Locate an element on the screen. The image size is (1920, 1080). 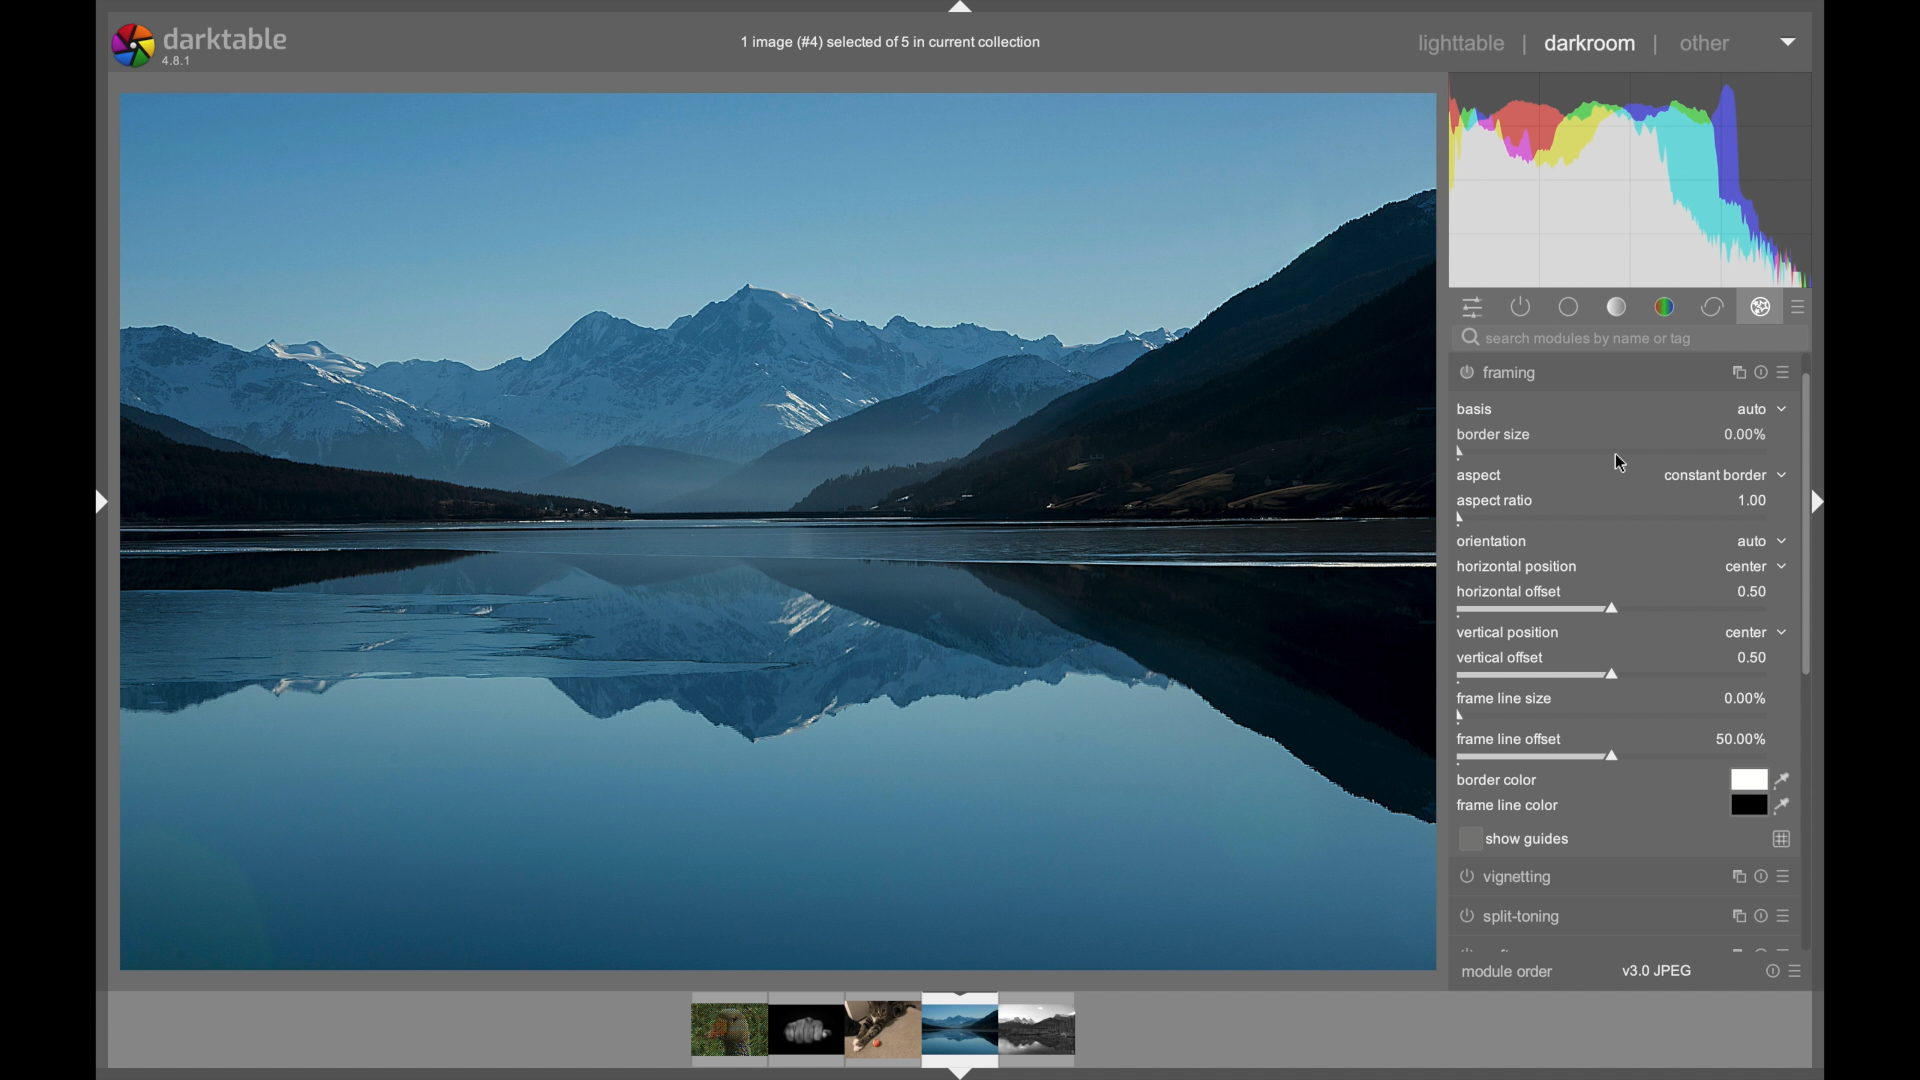
photo preview is located at coordinates (778, 529).